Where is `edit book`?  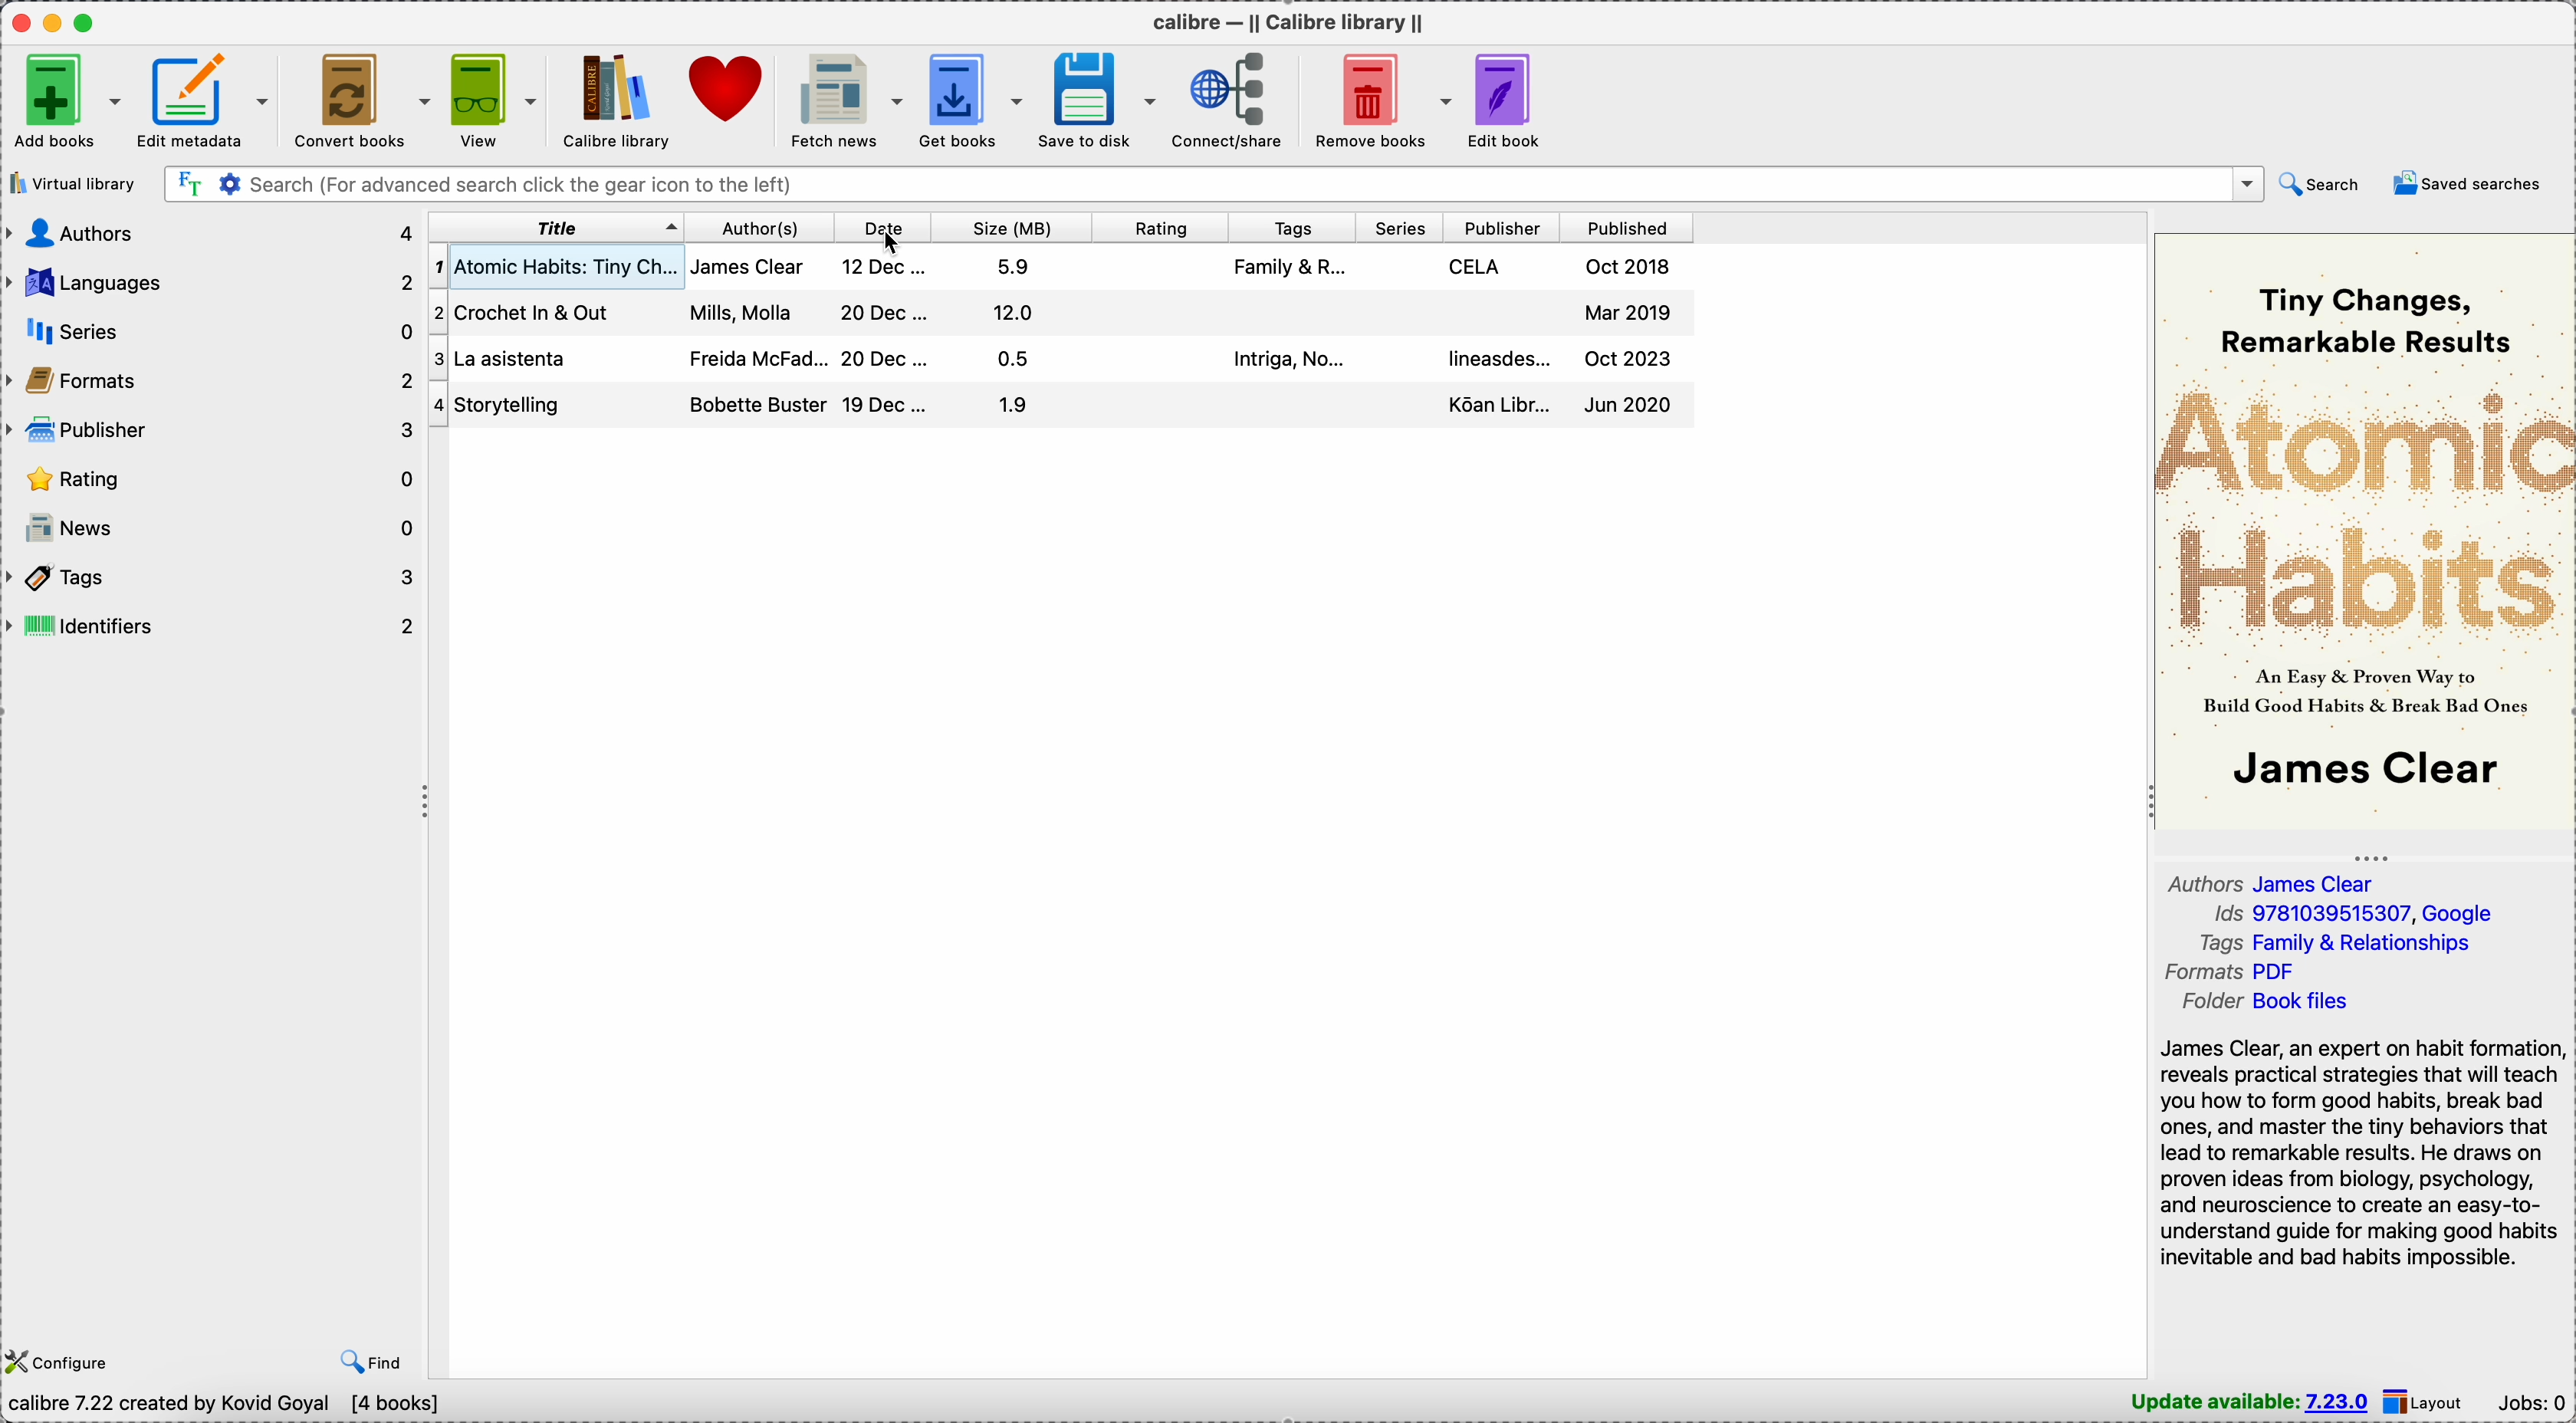
edit book is located at coordinates (1507, 101).